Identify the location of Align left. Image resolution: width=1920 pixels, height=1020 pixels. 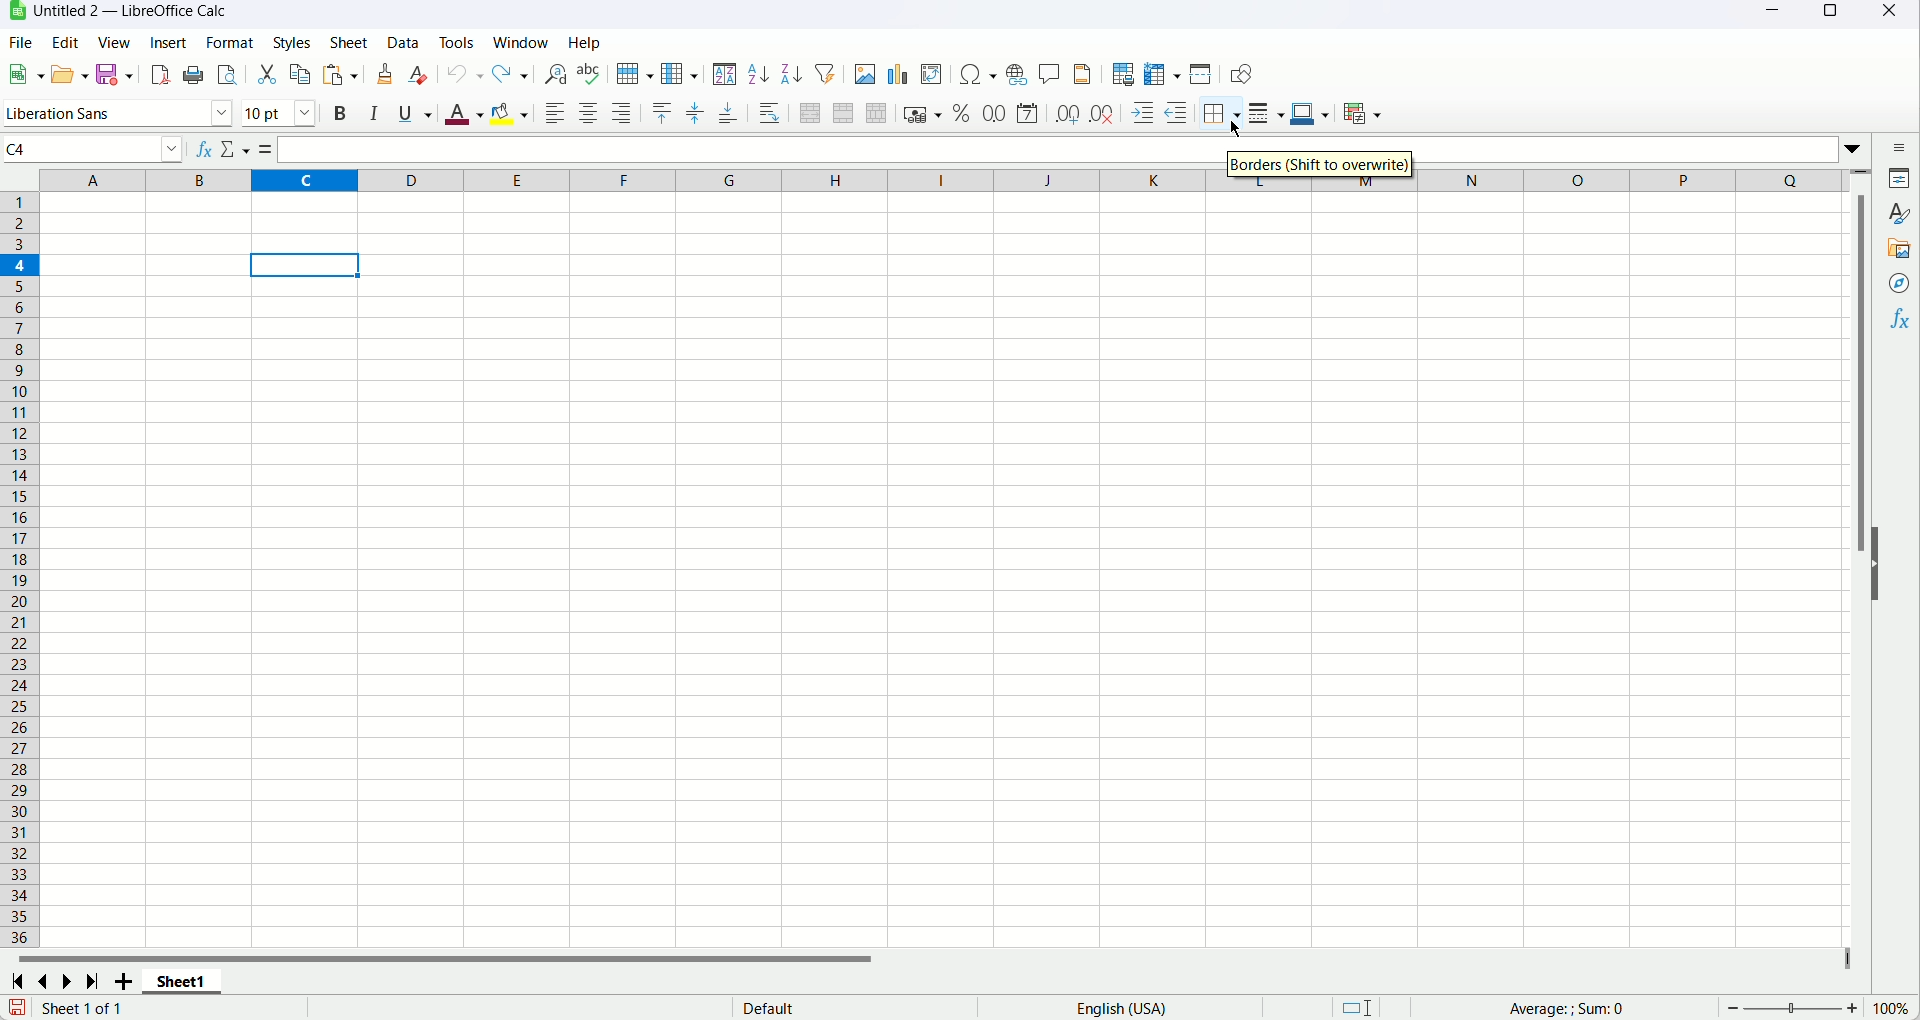
(555, 113).